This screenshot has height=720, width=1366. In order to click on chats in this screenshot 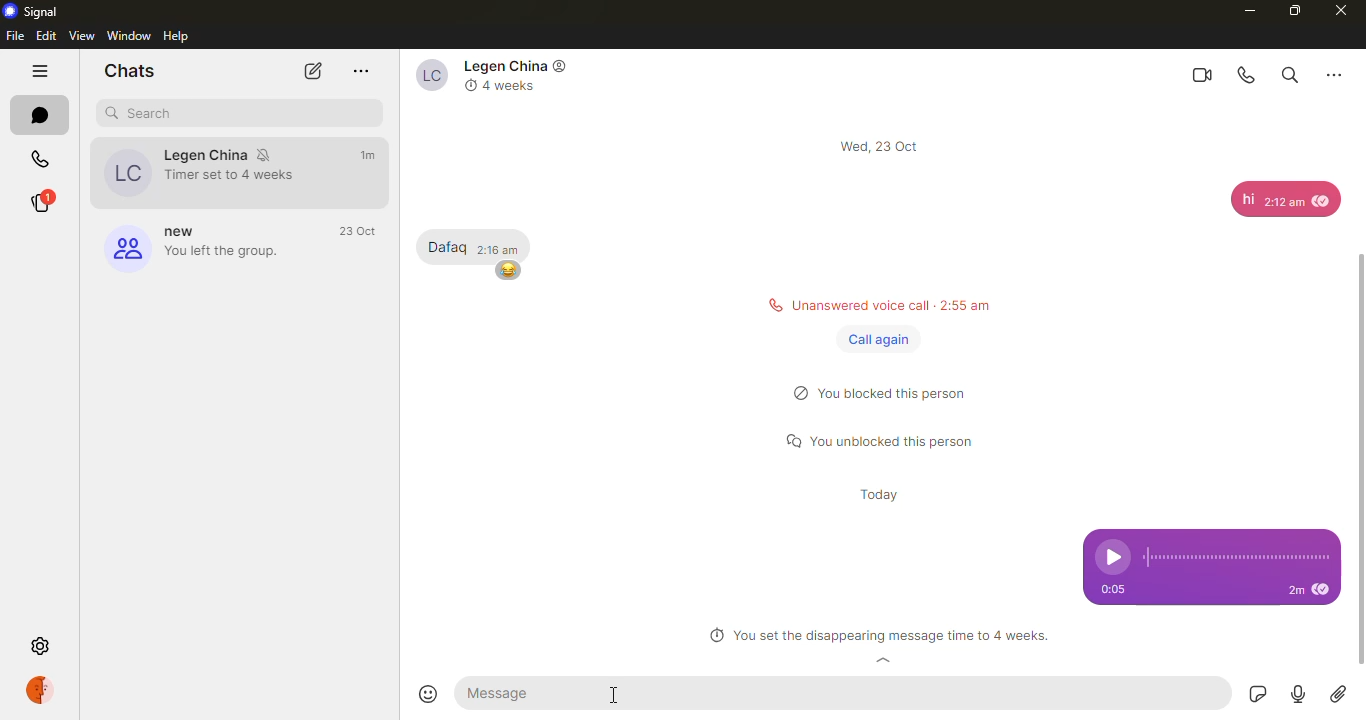, I will do `click(40, 115)`.